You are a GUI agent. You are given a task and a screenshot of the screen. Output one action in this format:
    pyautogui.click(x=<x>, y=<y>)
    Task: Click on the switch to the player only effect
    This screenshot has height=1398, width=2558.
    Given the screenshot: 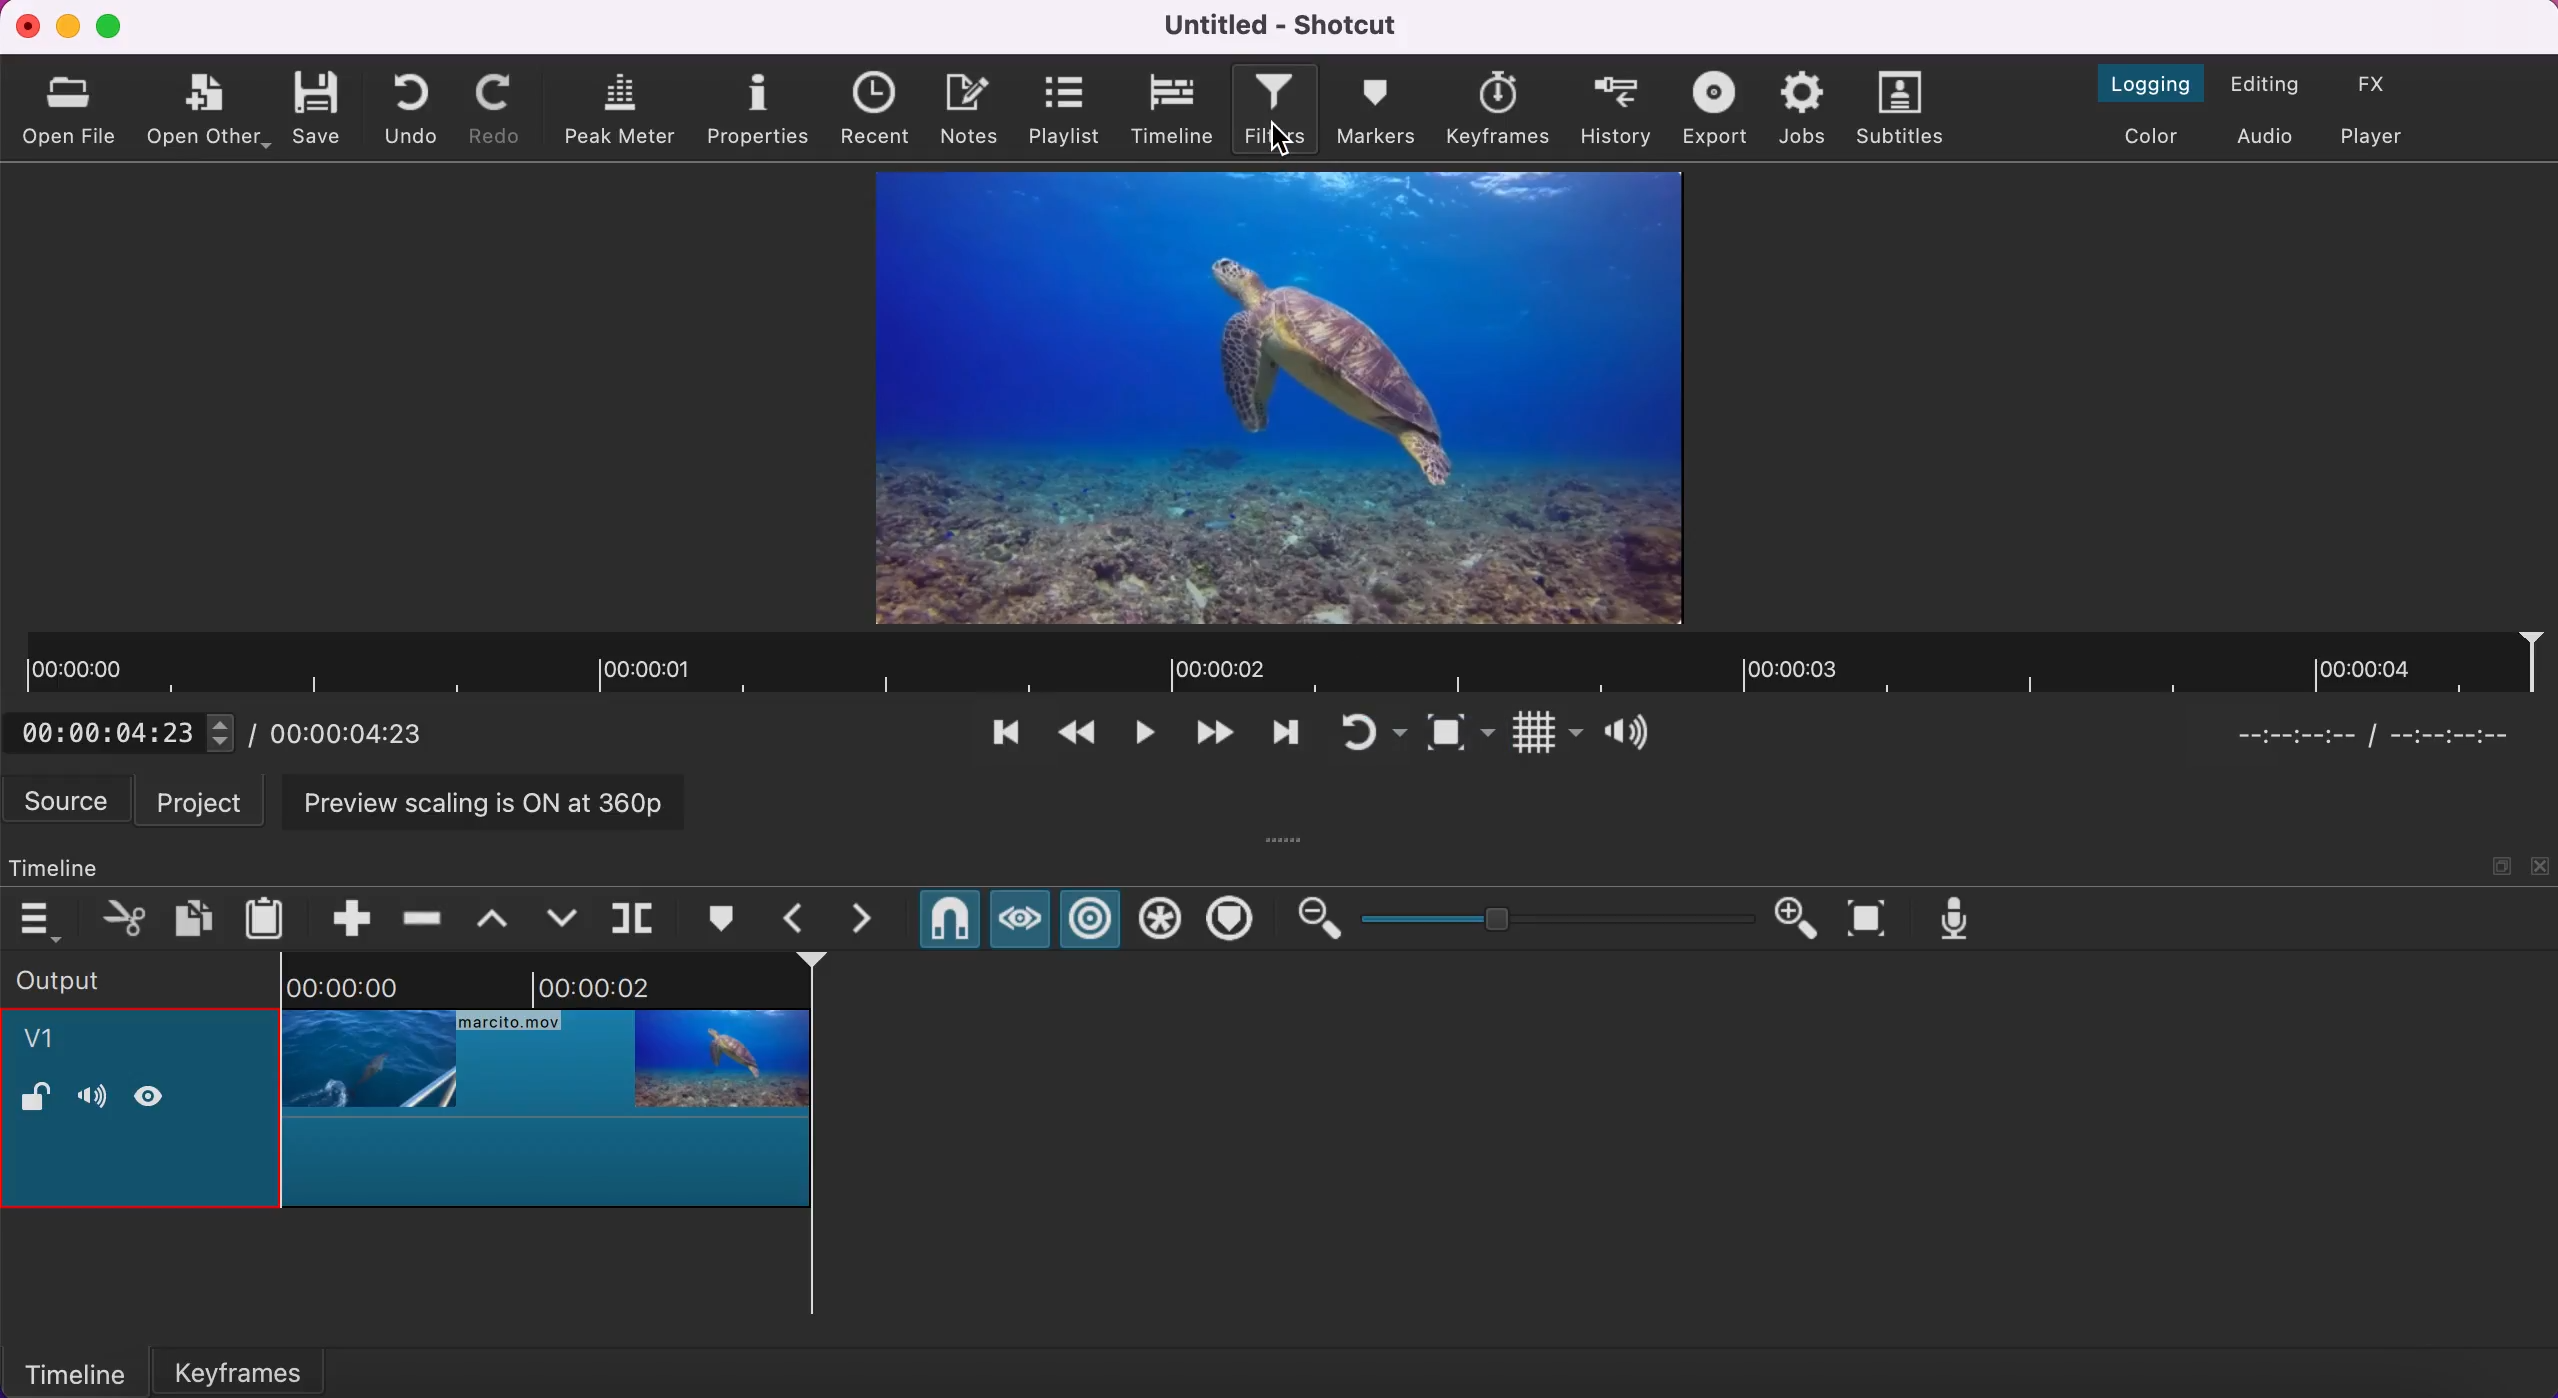 What is the action you would take?
    pyautogui.click(x=2384, y=136)
    